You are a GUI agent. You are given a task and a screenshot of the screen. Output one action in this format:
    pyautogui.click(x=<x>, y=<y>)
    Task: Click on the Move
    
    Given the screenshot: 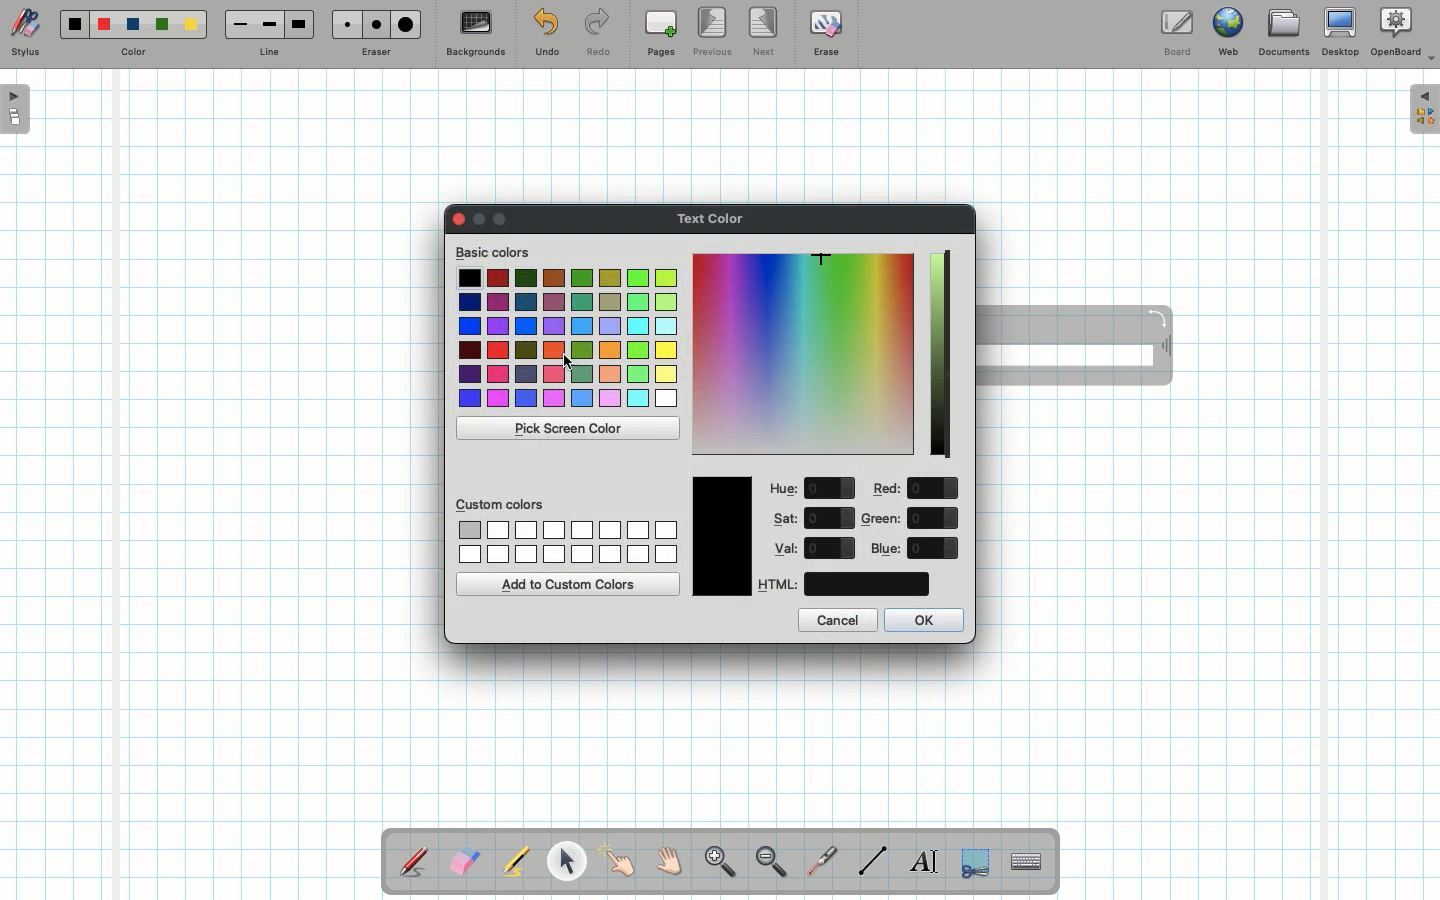 What is the action you would take?
    pyautogui.click(x=1164, y=348)
    